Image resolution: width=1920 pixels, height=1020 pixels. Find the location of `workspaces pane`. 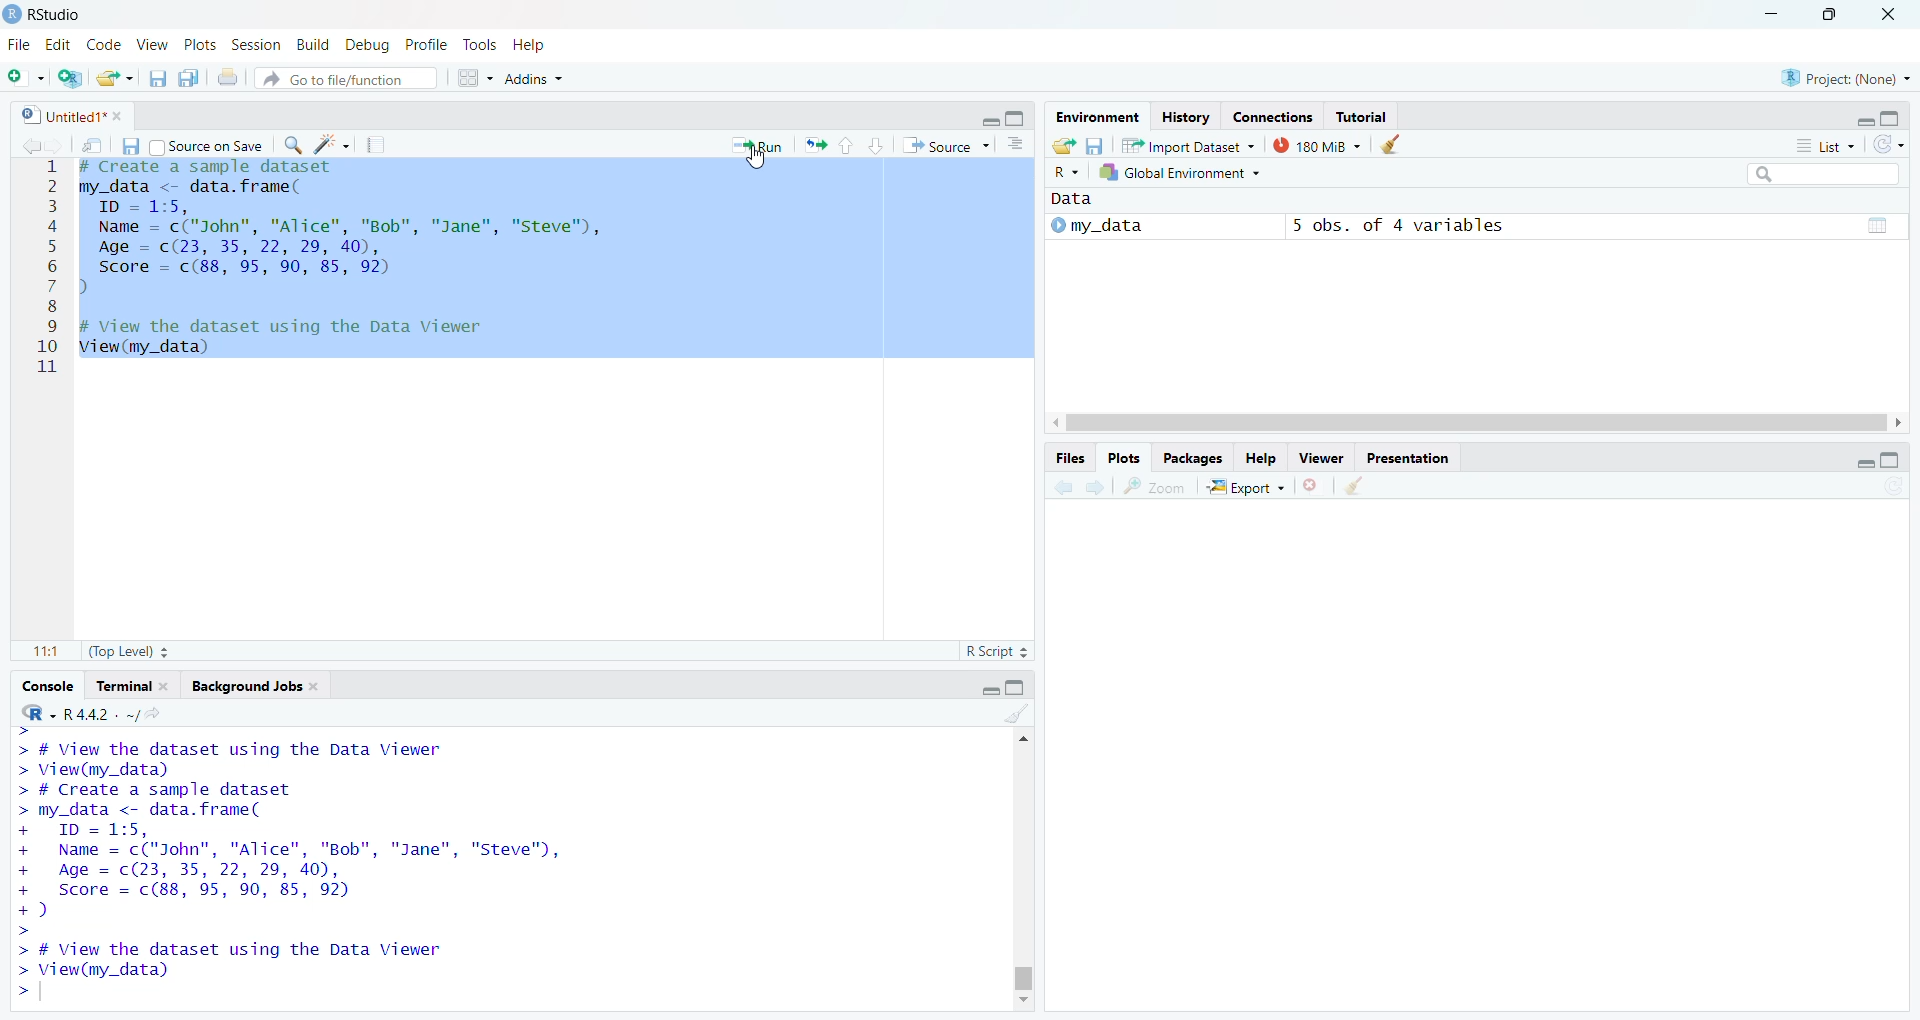

workspaces pane is located at coordinates (474, 81).